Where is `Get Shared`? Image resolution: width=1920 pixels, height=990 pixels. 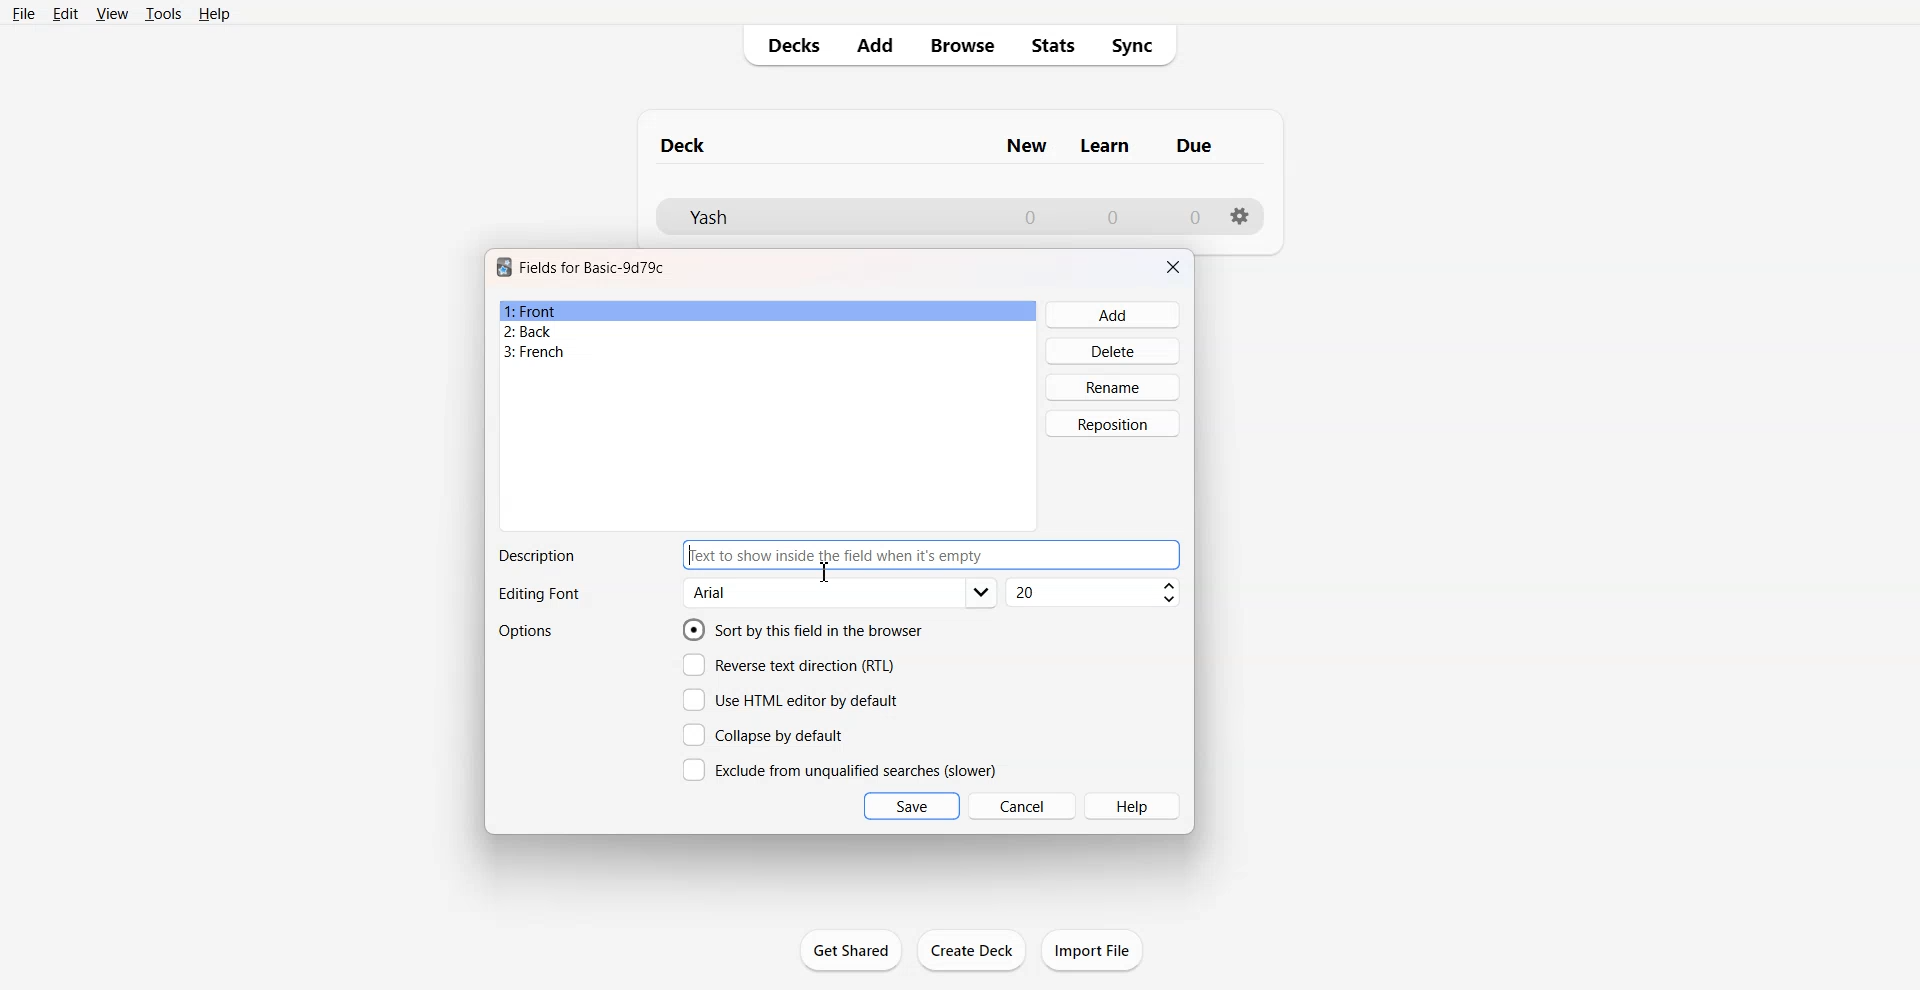
Get Shared is located at coordinates (851, 950).